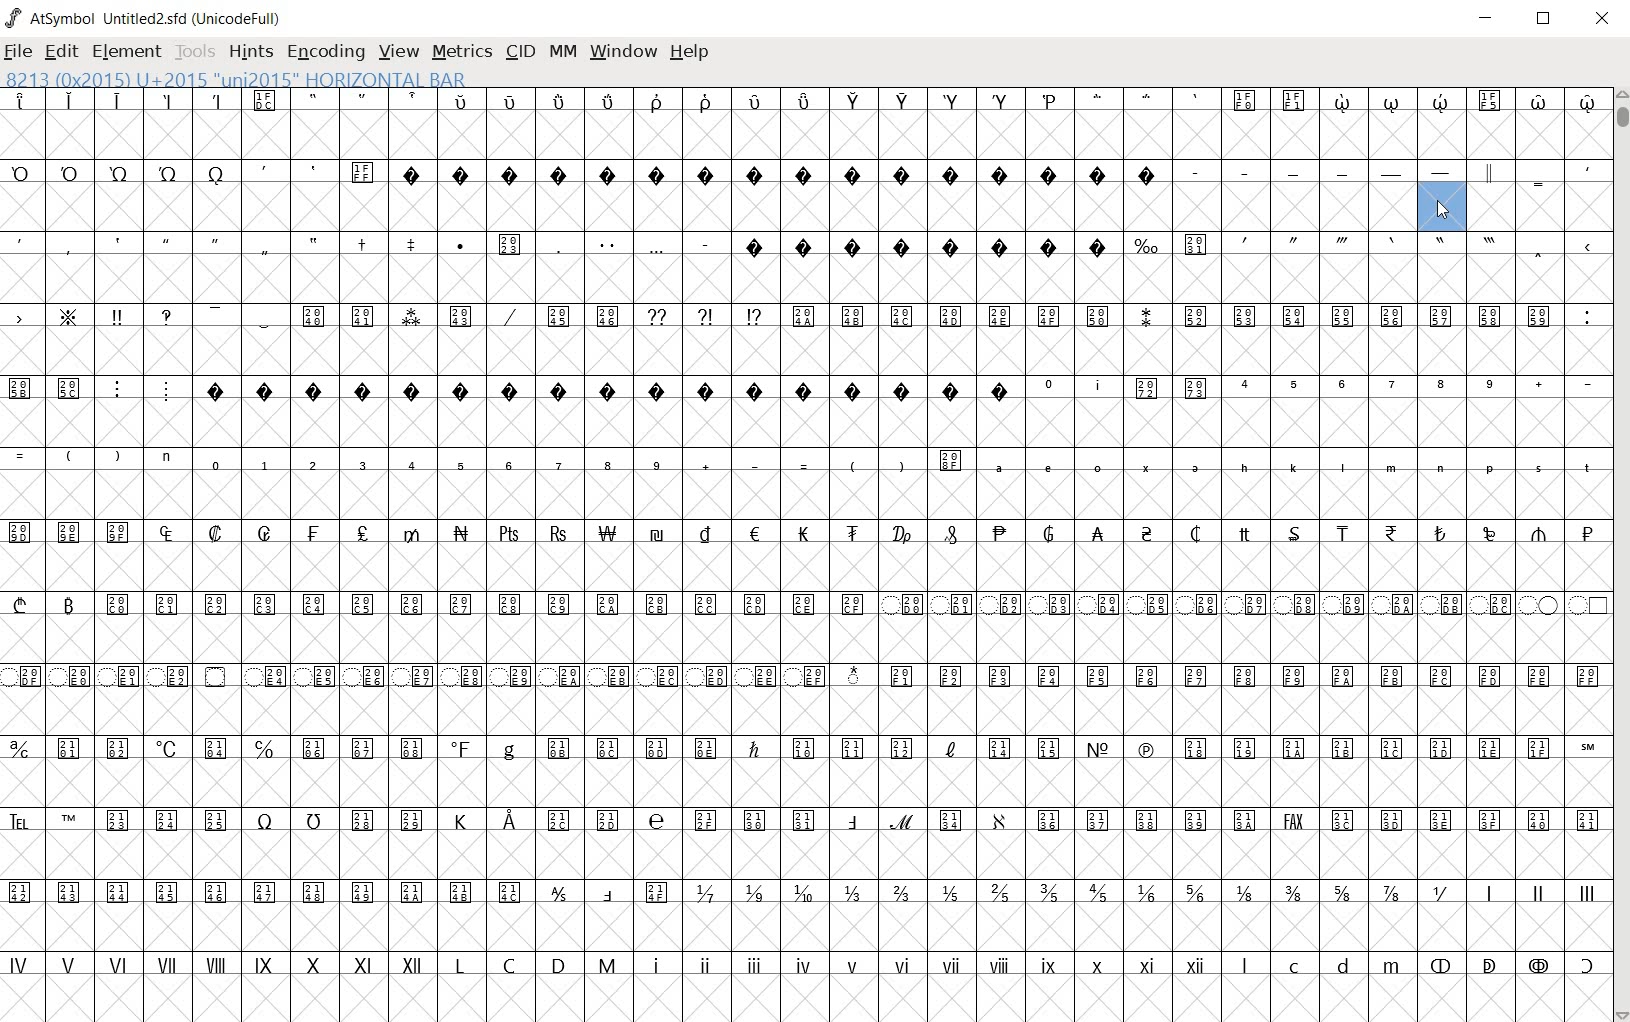 This screenshot has height=1022, width=1630. Describe the element at coordinates (326, 52) in the screenshot. I see `ENCODING` at that location.